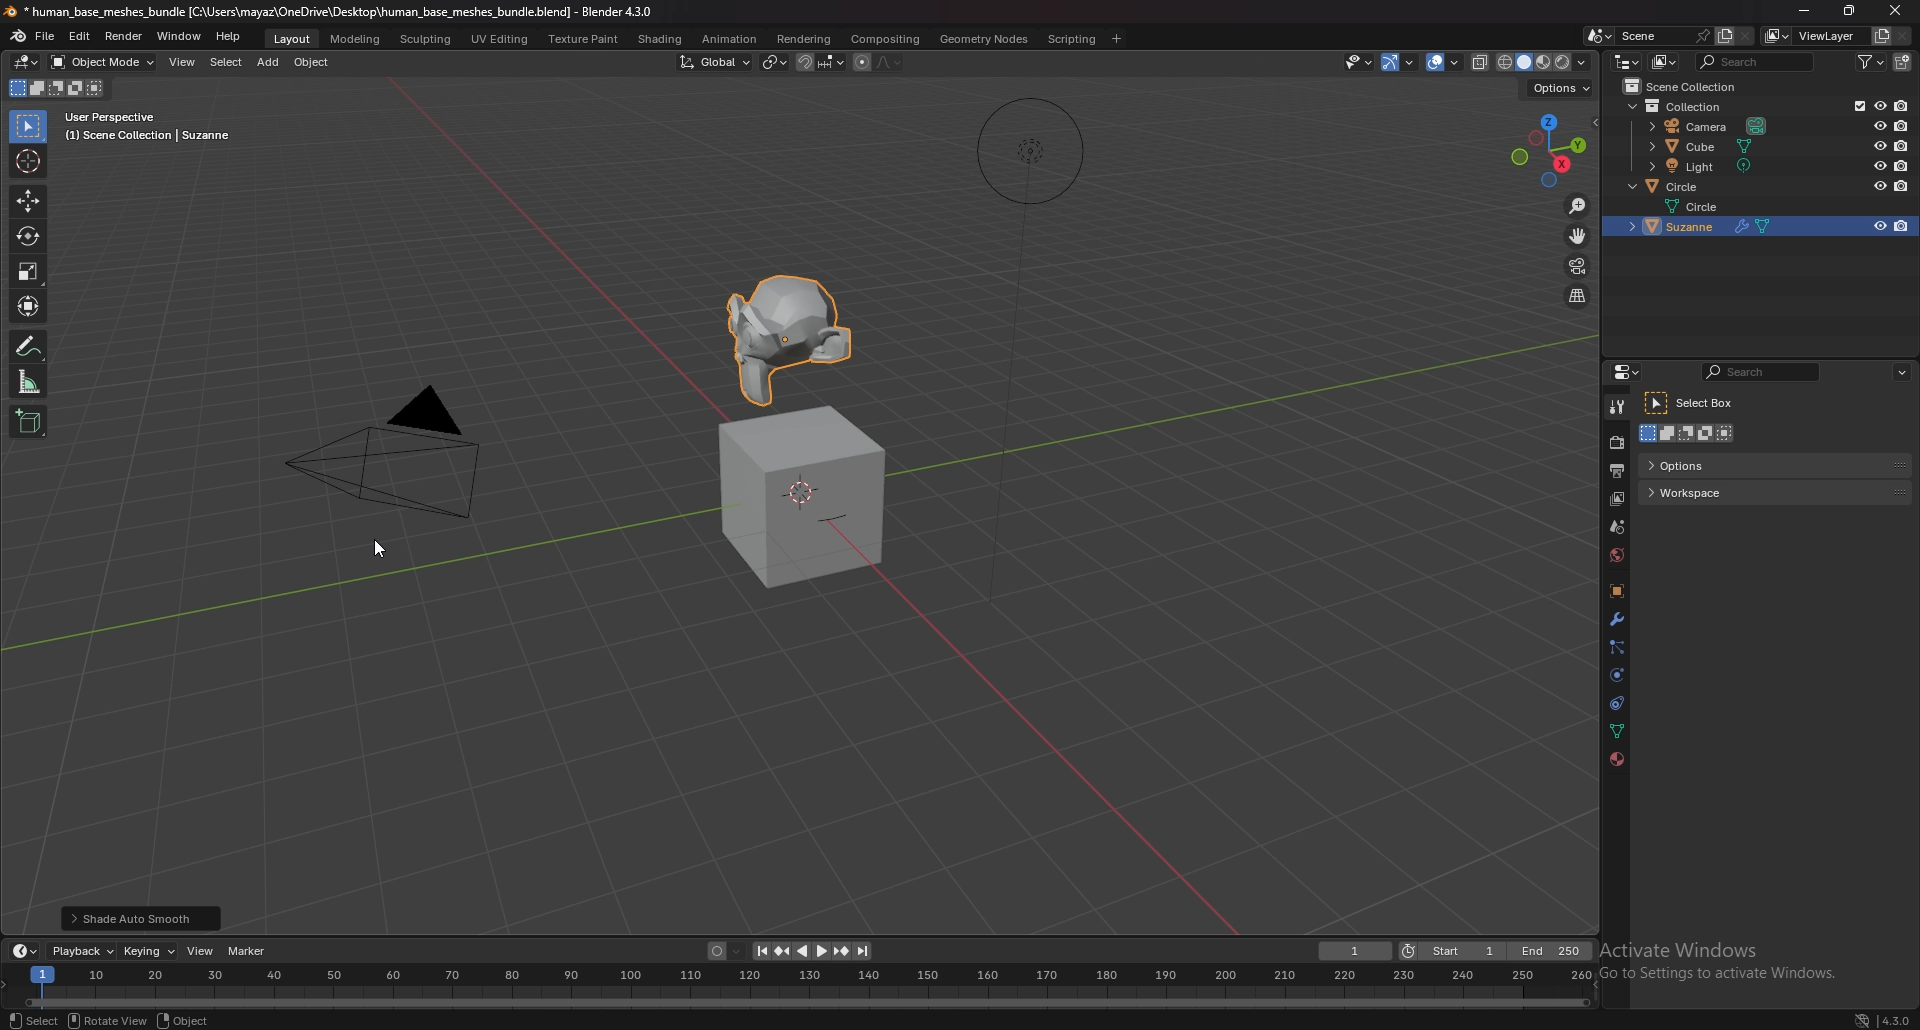  What do you see at coordinates (1870, 62) in the screenshot?
I see `filter` at bounding box center [1870, 62].